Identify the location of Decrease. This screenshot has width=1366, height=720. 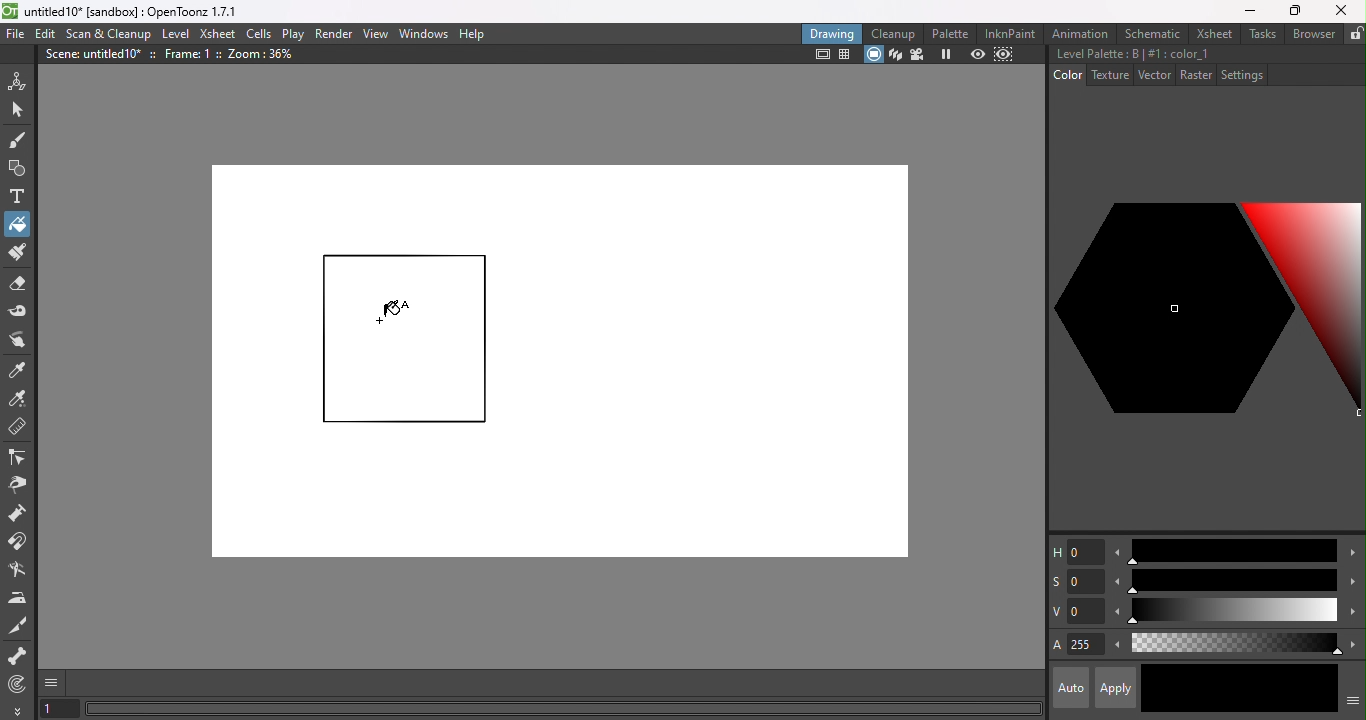
(1116, 613).